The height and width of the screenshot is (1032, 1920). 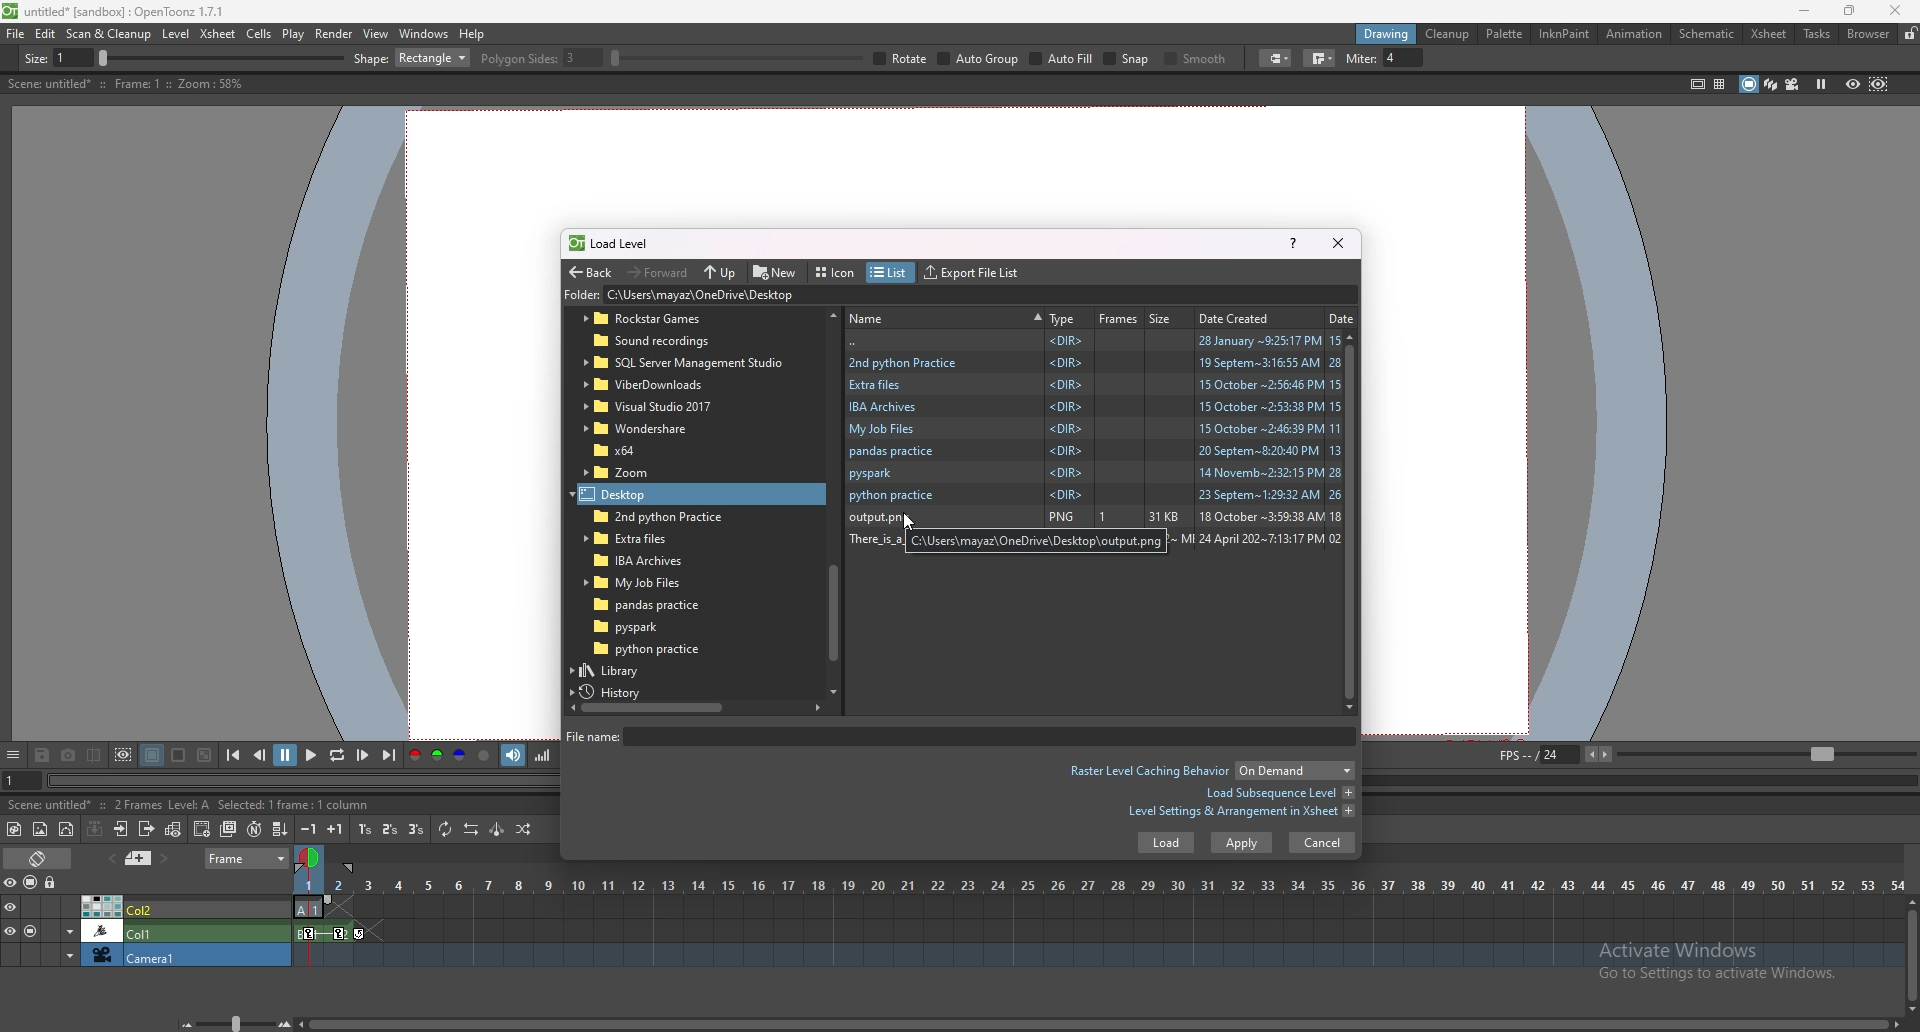 What do you see at coordinates (1304, 59) in the screenshot?
I see `rotate` at bounding box center [1304, 59].